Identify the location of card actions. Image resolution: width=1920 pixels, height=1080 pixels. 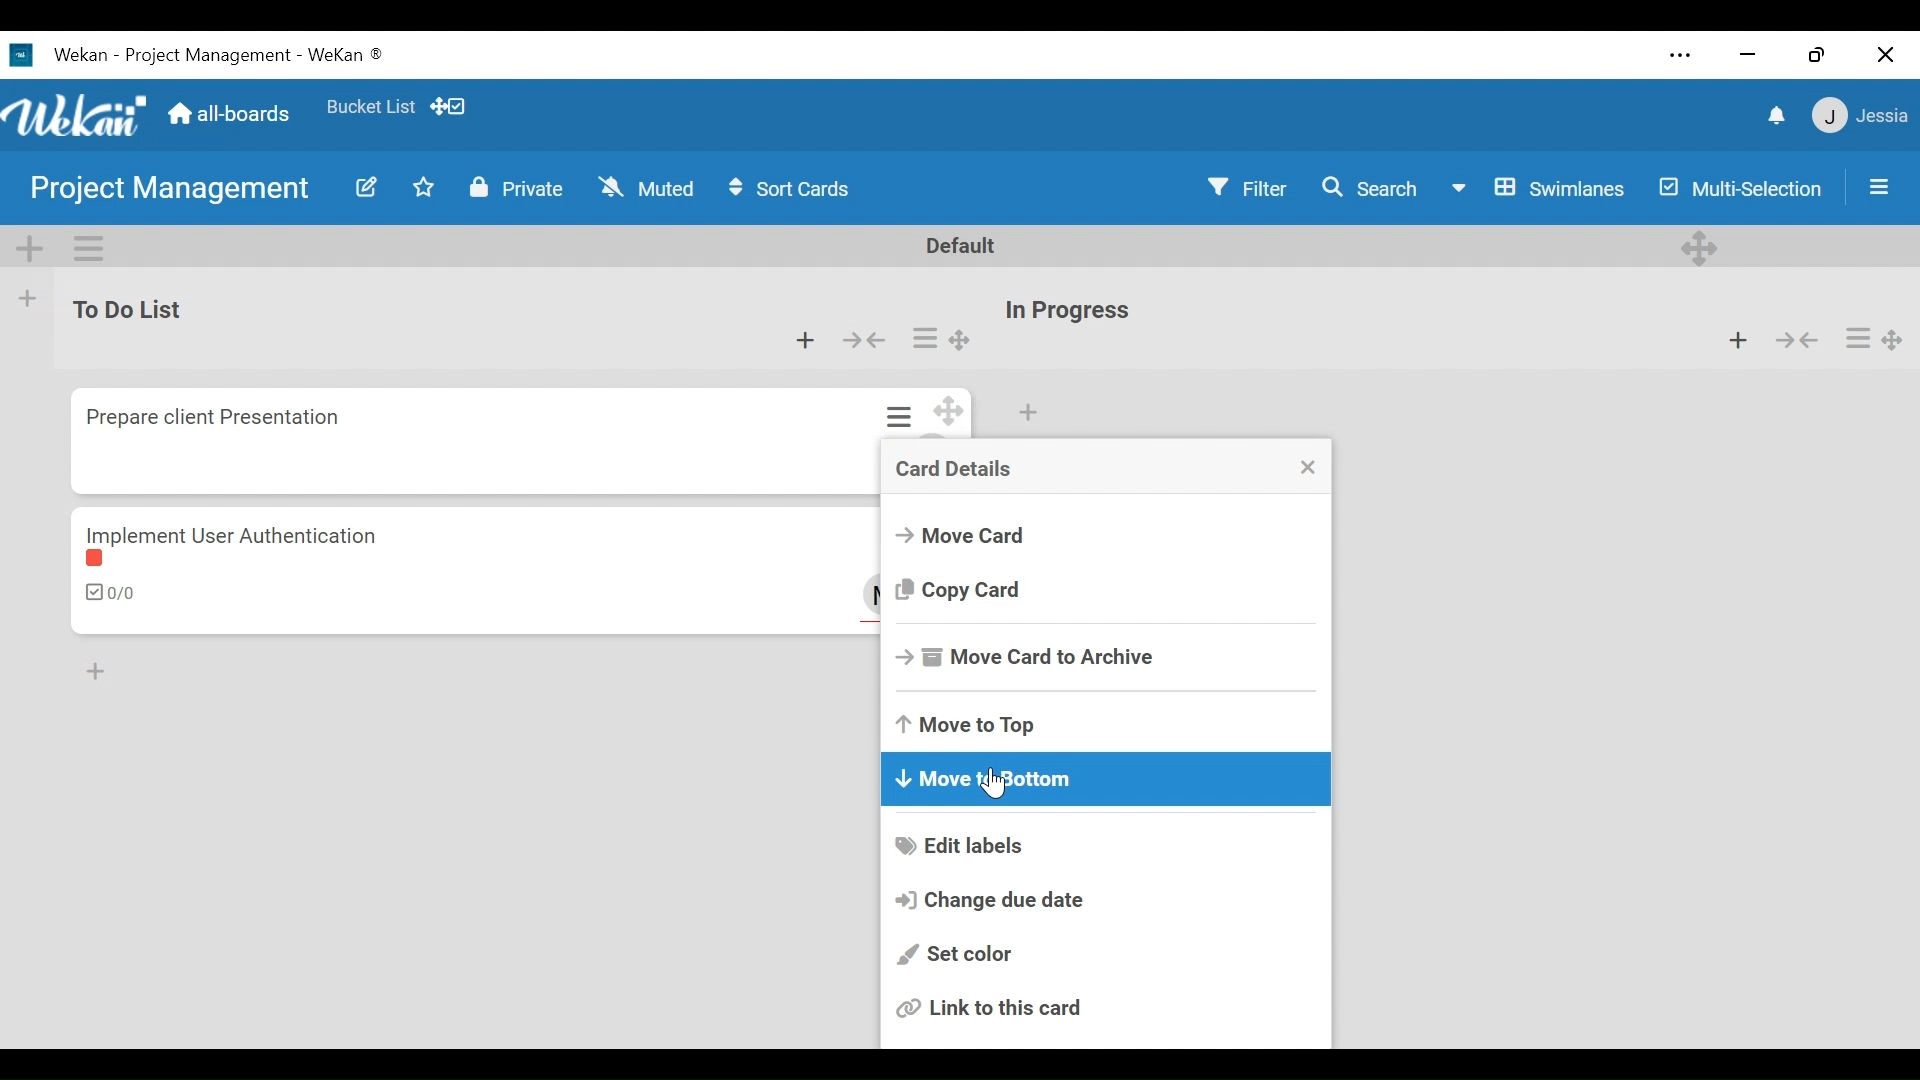
(902, 415).